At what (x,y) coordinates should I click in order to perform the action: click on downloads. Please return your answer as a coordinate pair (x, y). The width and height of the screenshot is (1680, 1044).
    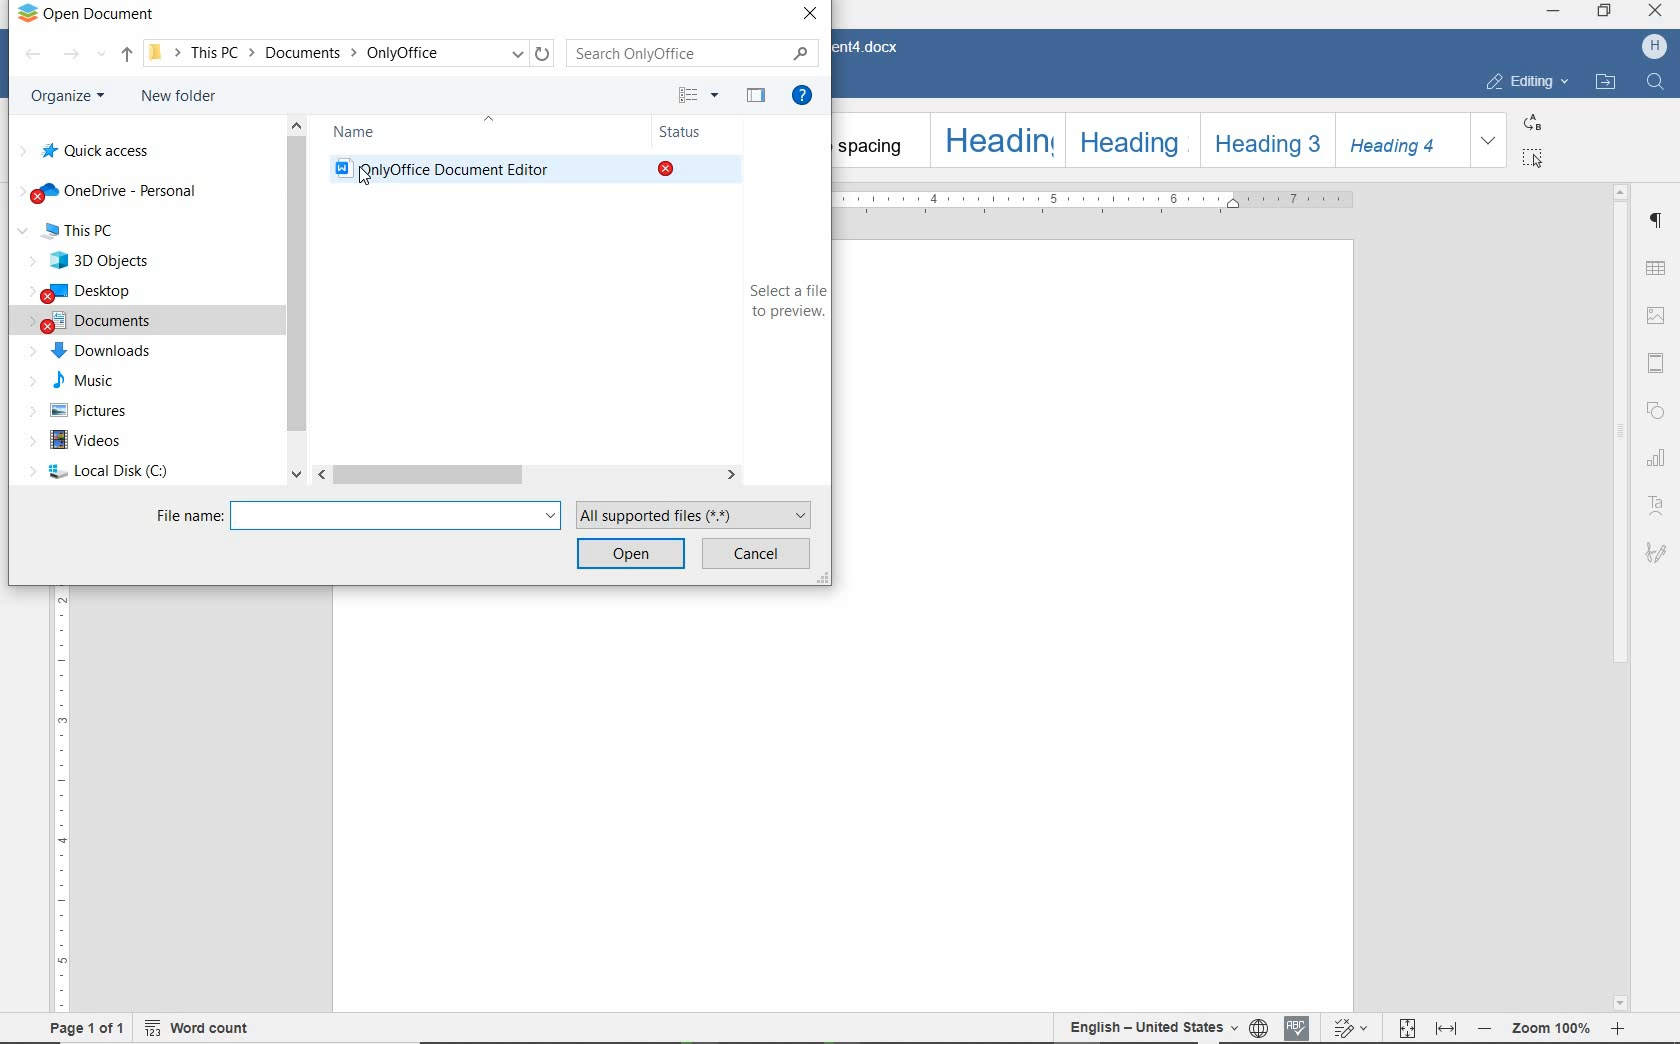
    Looking at the image, I should click on (93, 352).